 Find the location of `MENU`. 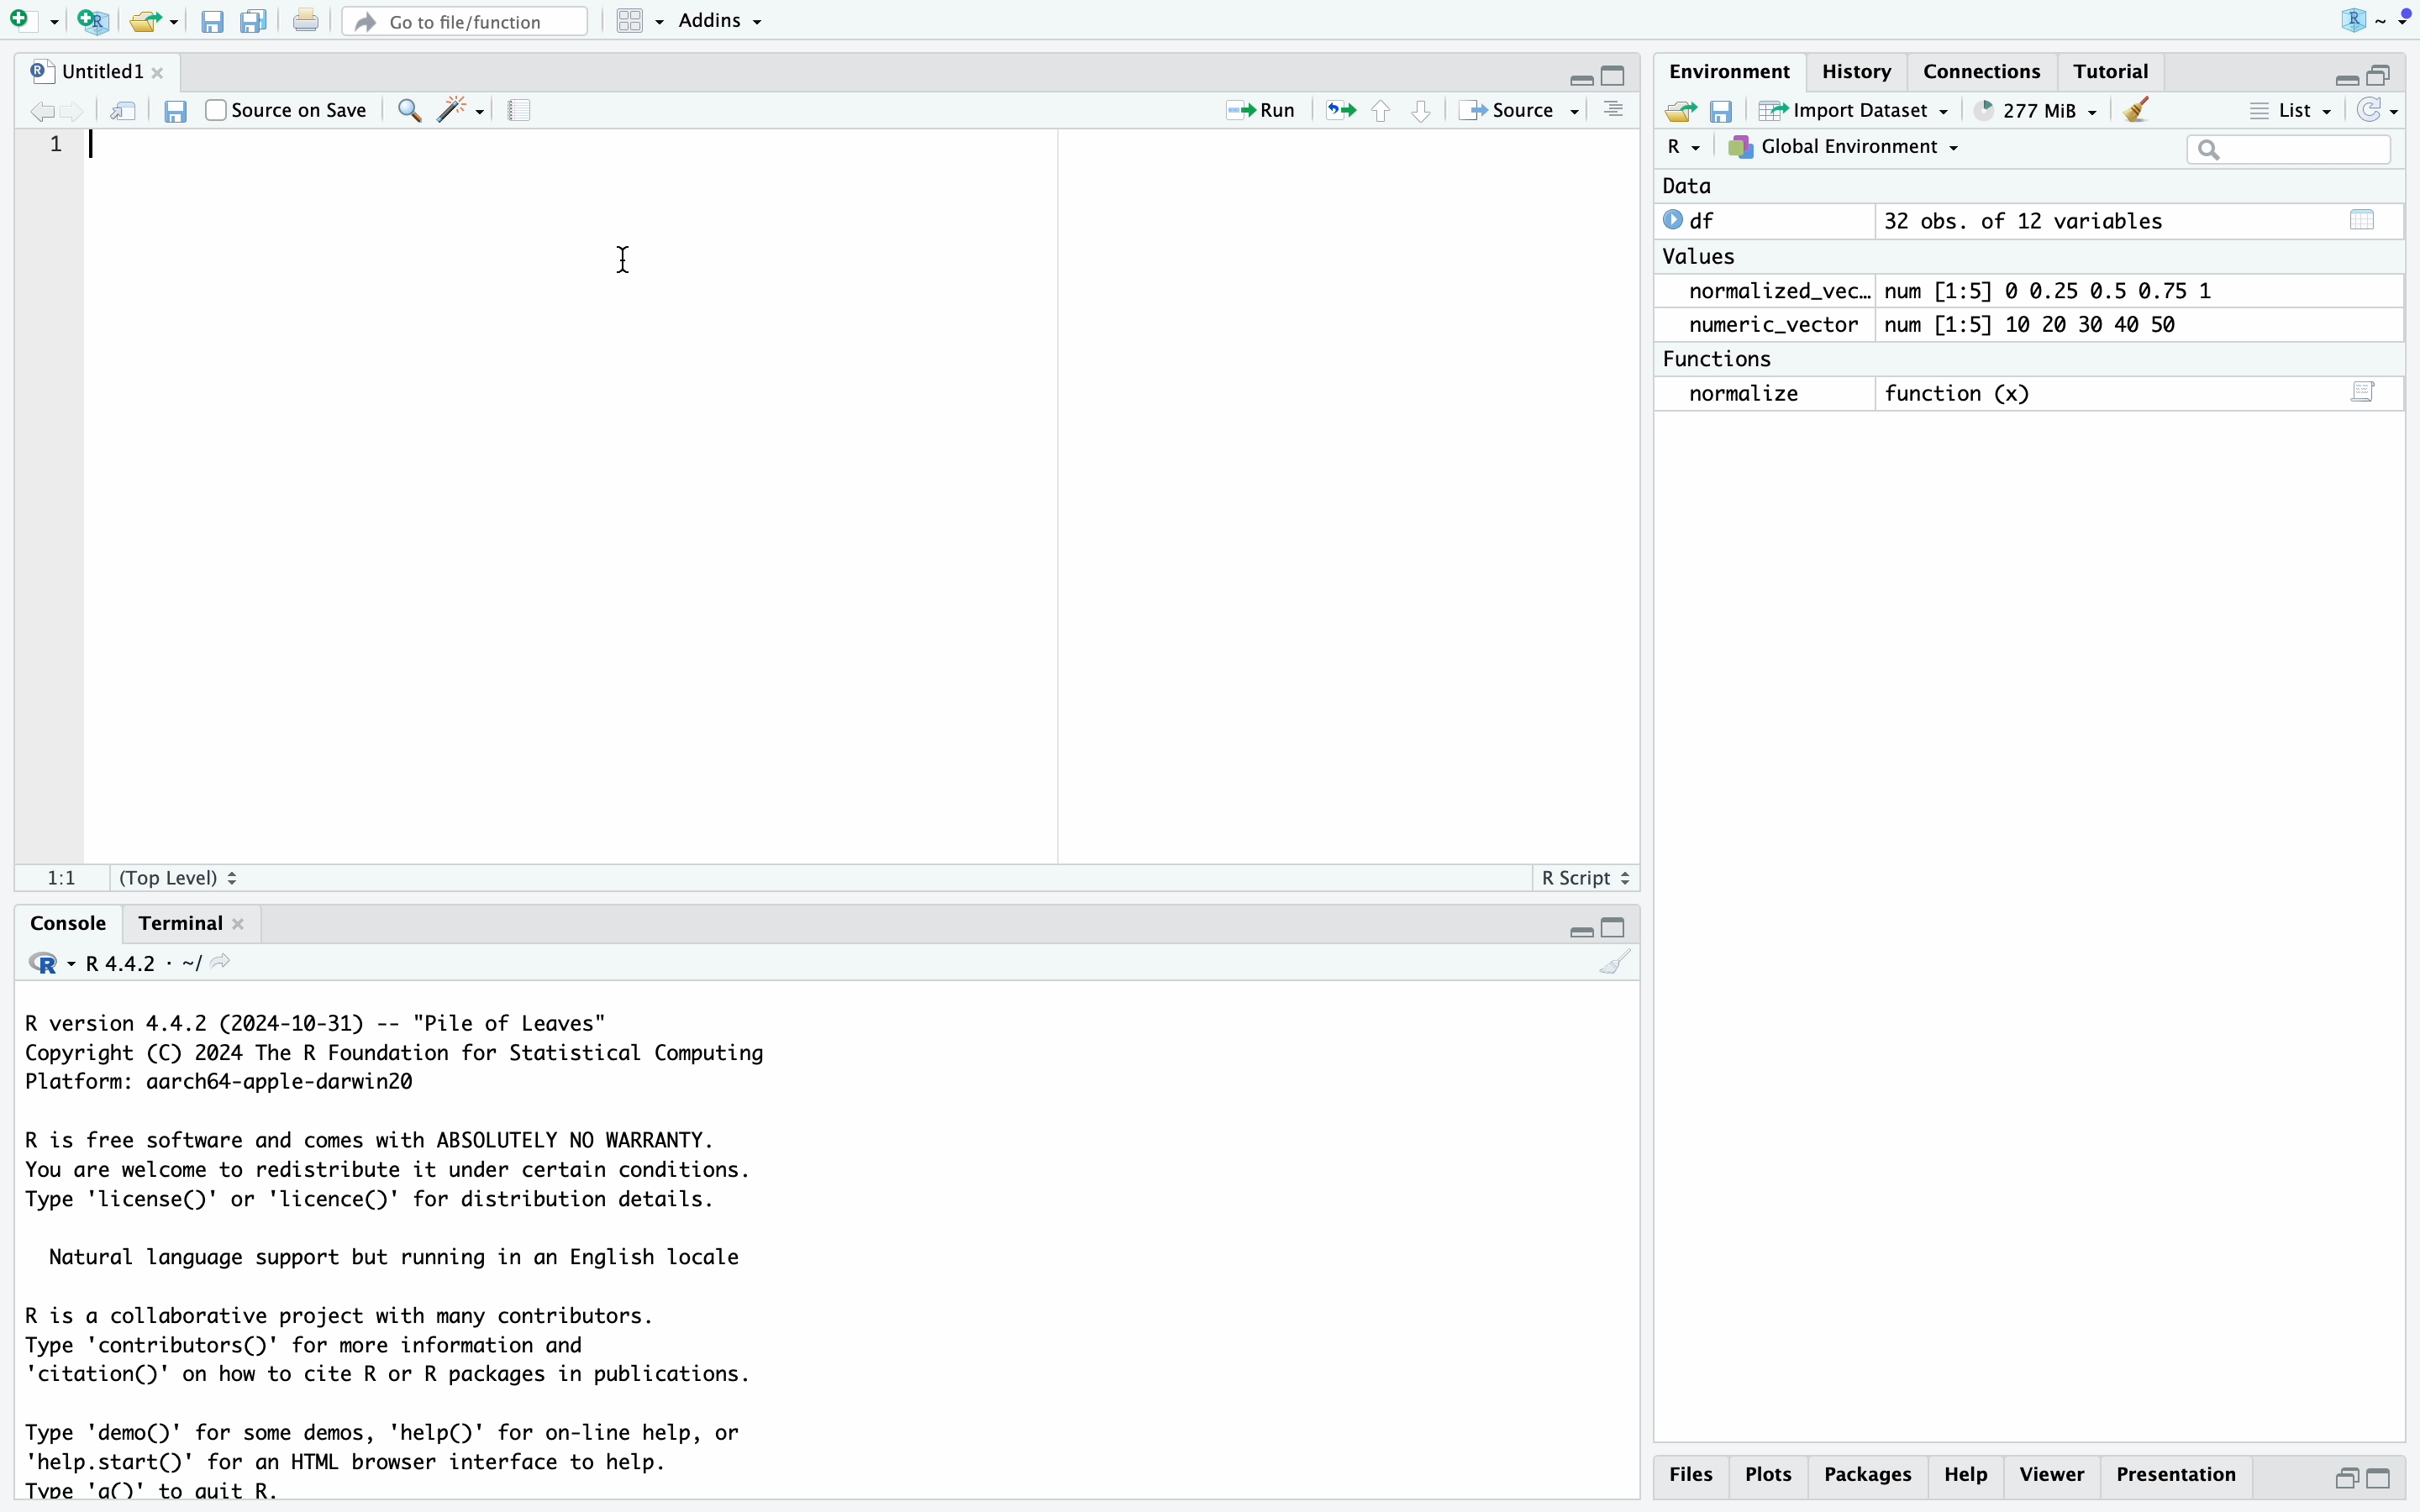

MENU is located at coordinates (1611, 116).